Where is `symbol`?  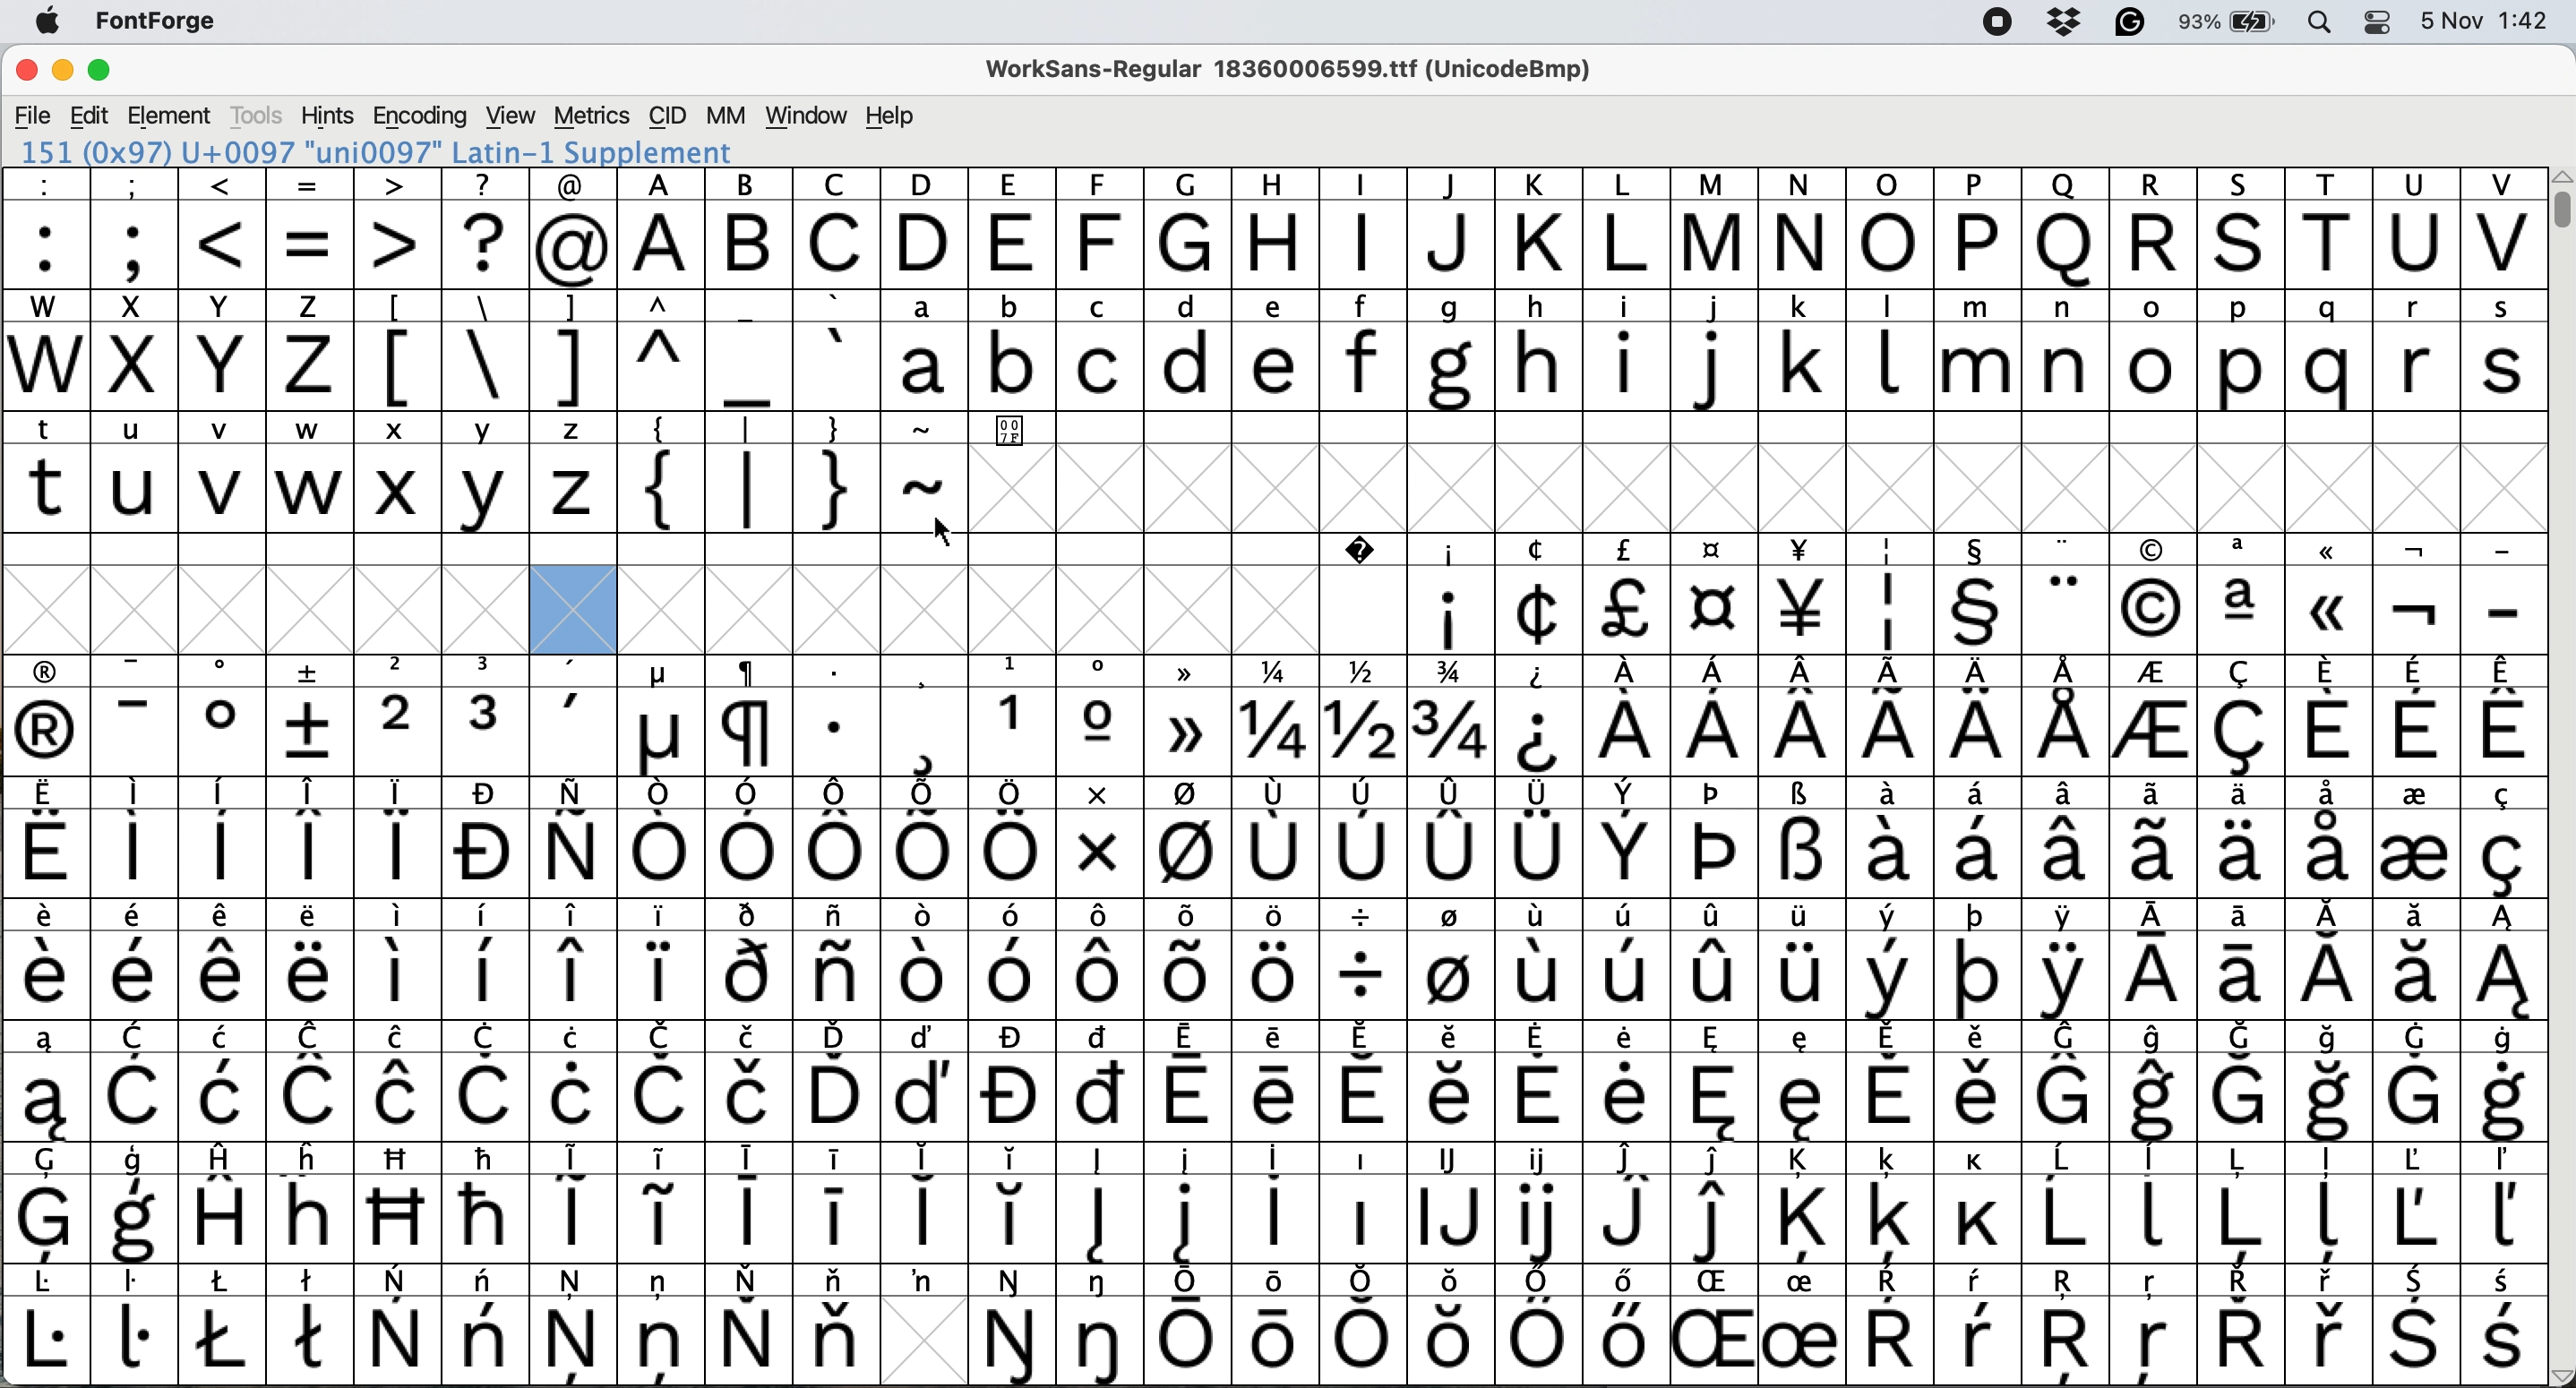
symbol is located at coordinates (2503, 1082).